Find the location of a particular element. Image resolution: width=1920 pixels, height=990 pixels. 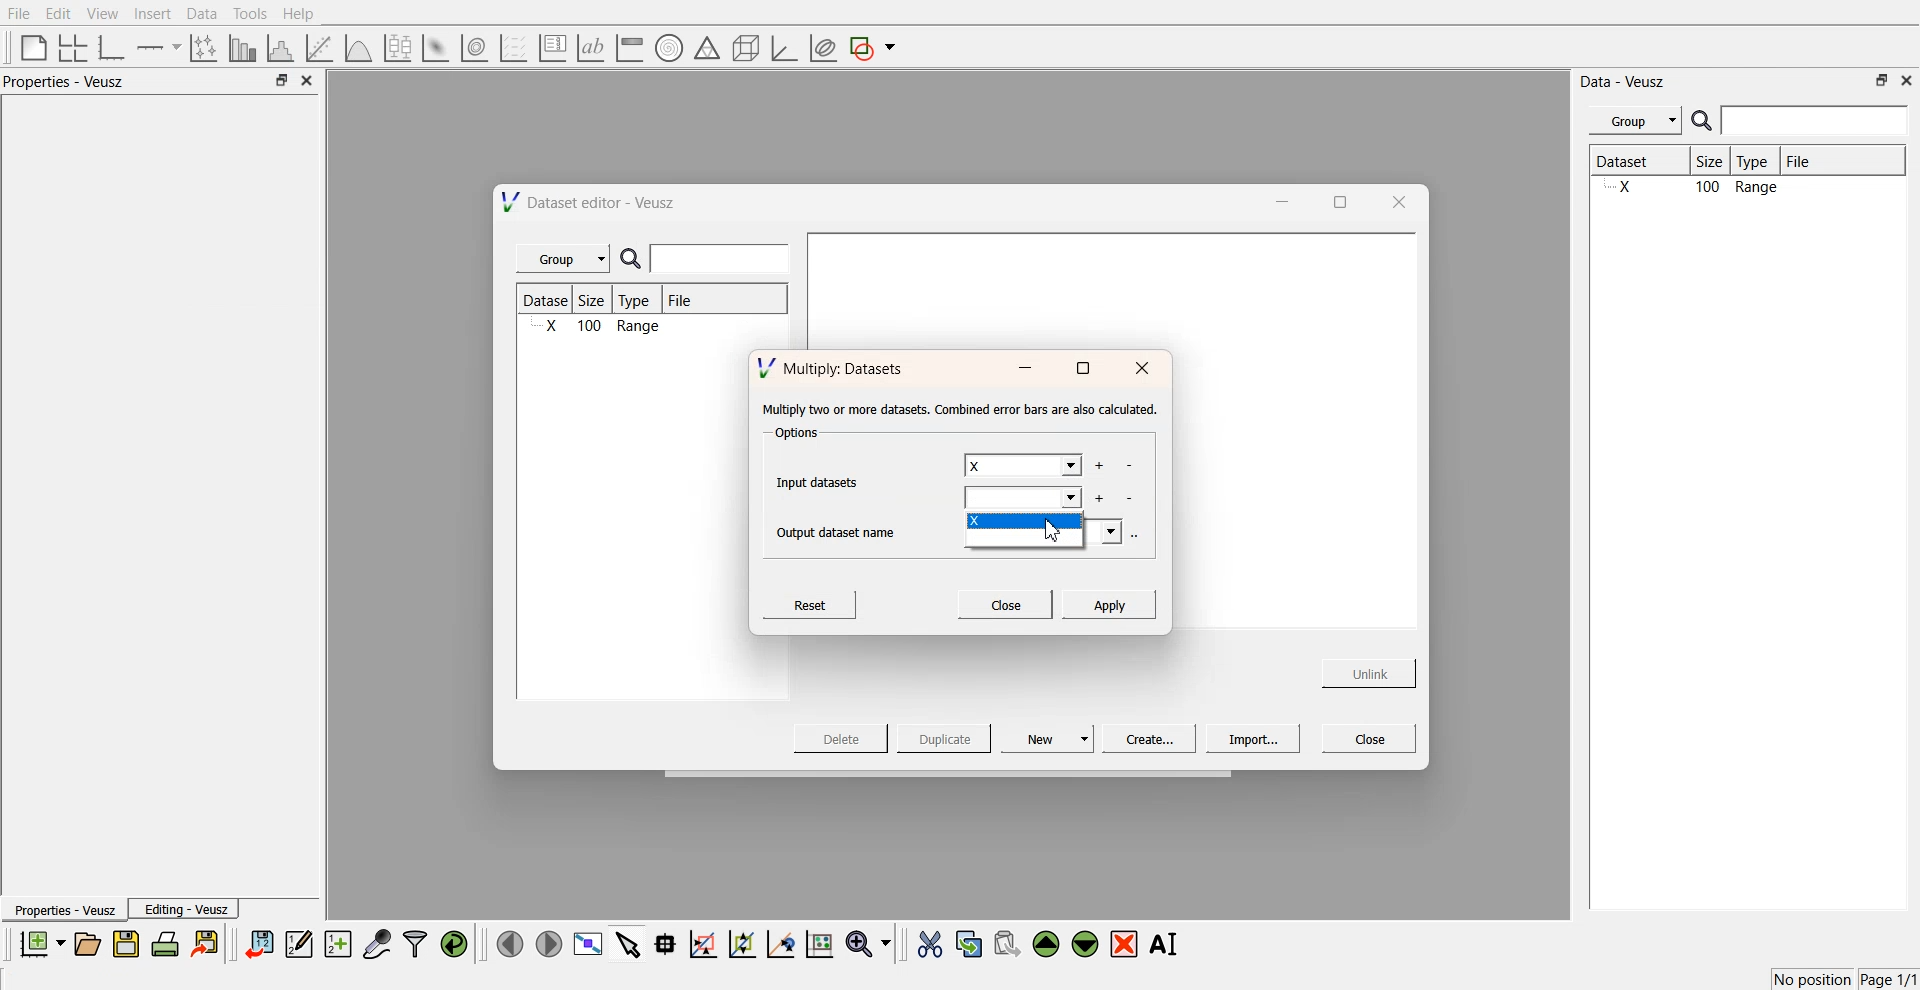

print is located at coordinates (170, 943).